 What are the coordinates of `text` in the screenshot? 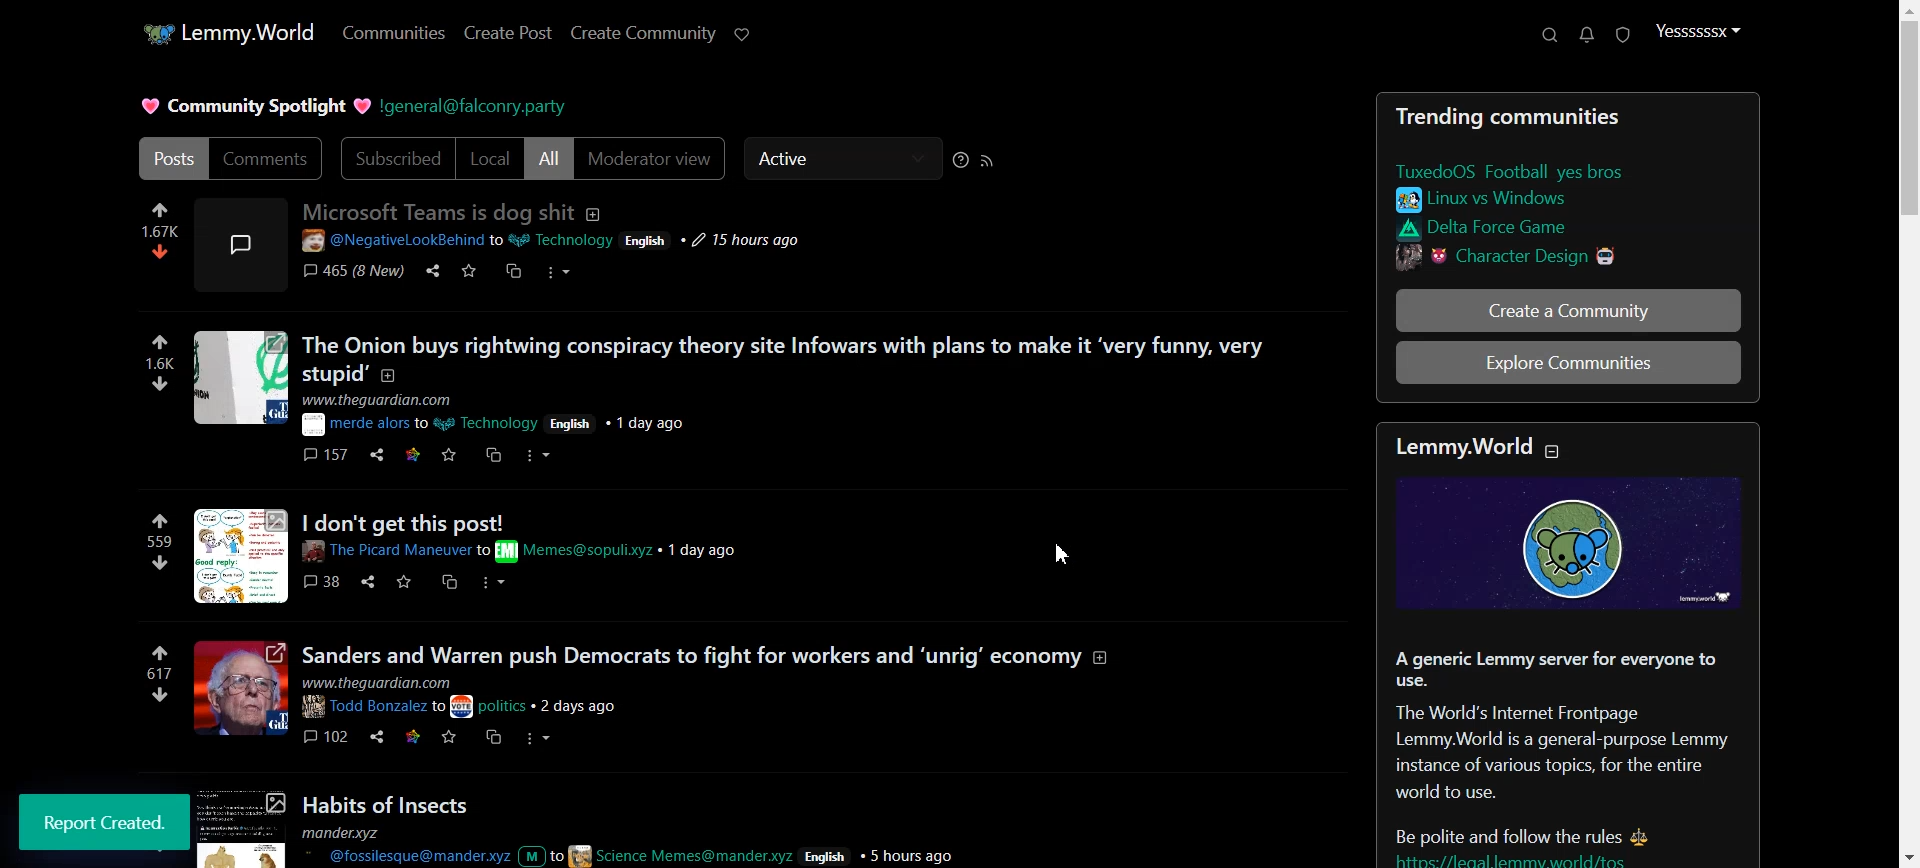 It's located at (1490, 450).